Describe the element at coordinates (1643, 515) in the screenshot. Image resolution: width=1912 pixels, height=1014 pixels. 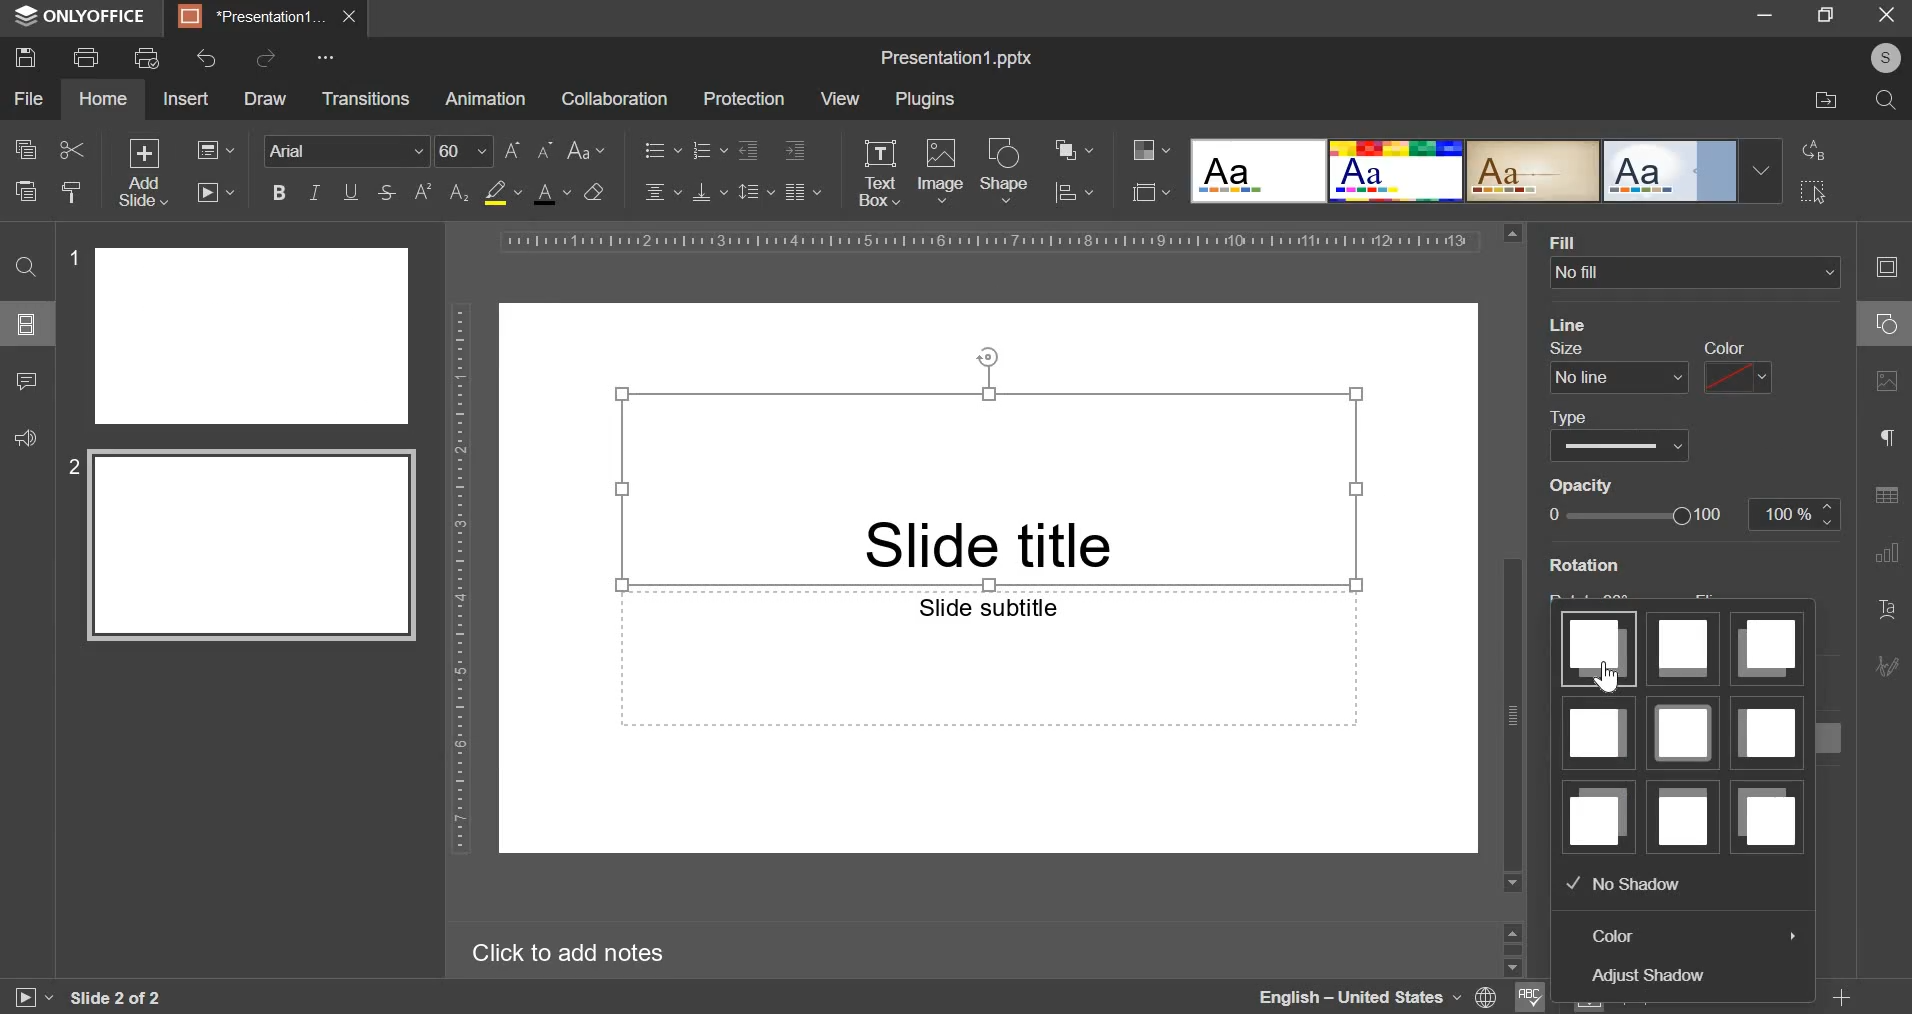
I see `opacity bar` at that location.